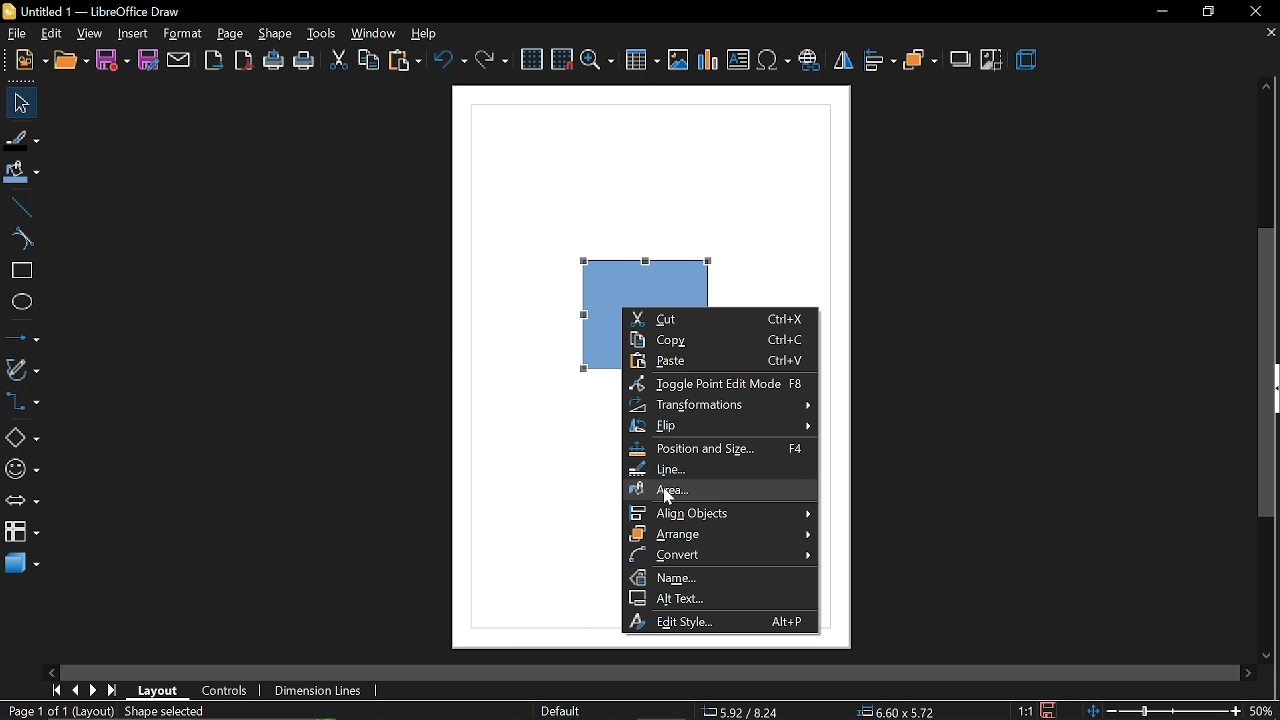  What do you see at coordinates (718, 361) in the screenshot?
I see `paste` at bounding box center [718, 361].